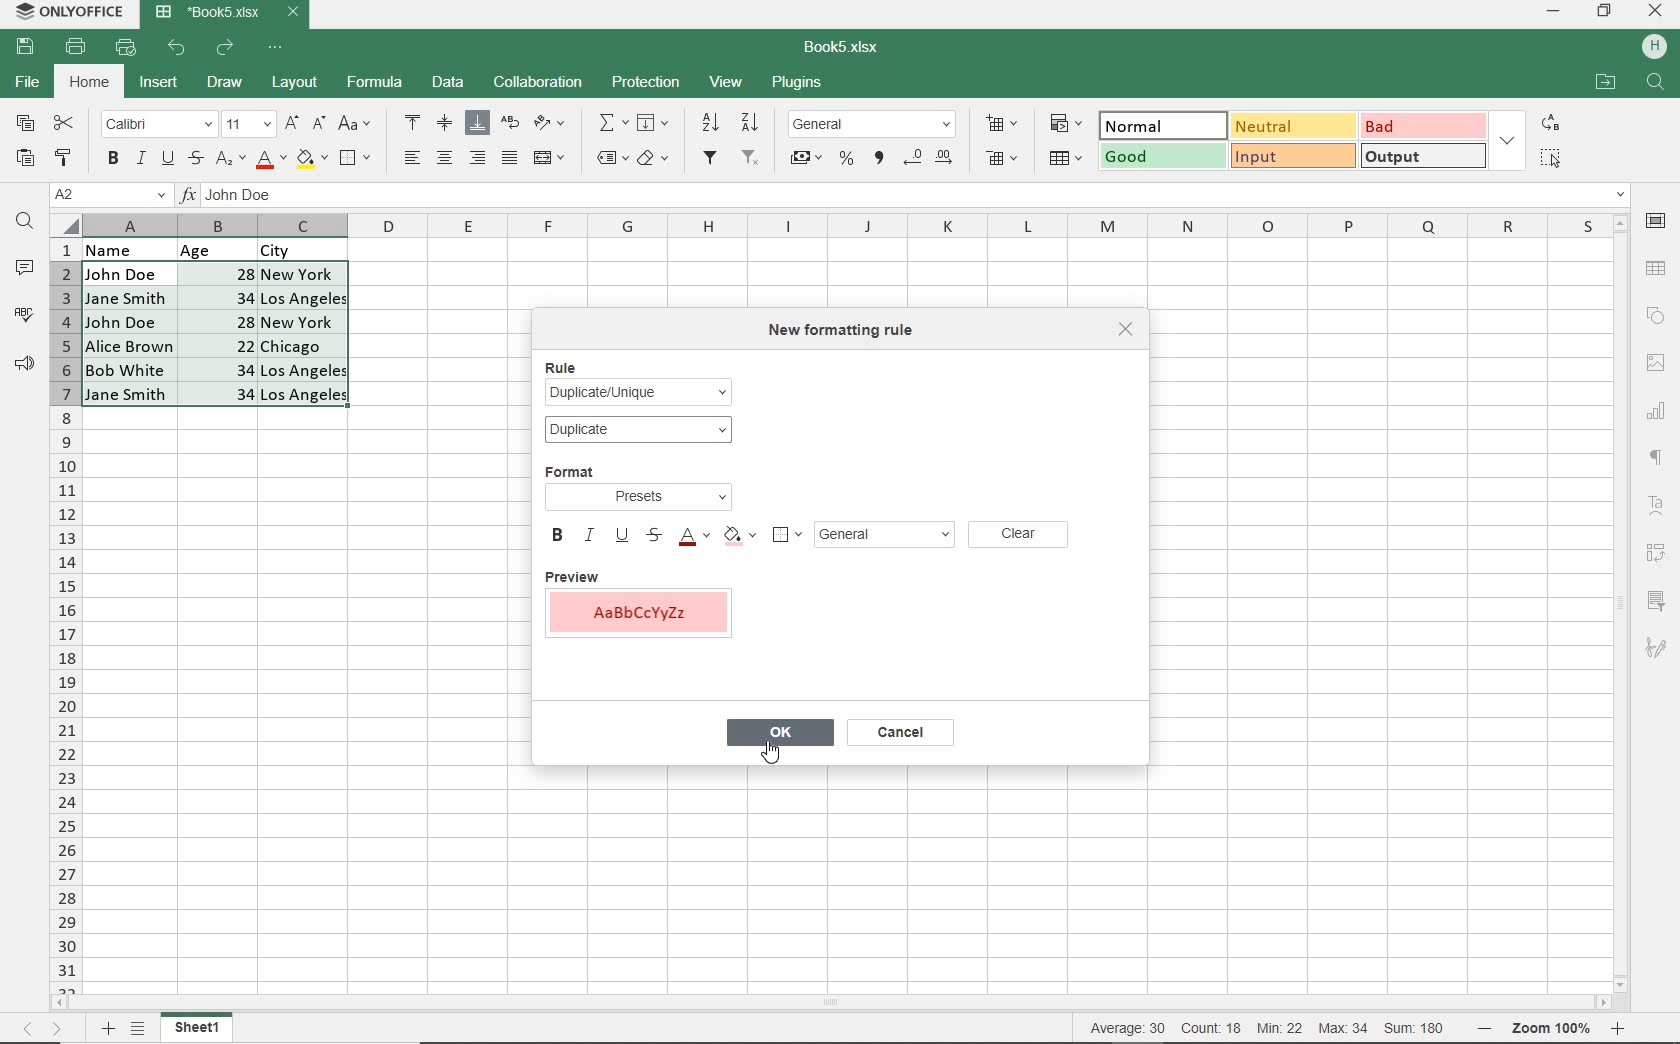  Describe the element at coordinates (643, 406) in the screenshot. I see `RULE` at that location.